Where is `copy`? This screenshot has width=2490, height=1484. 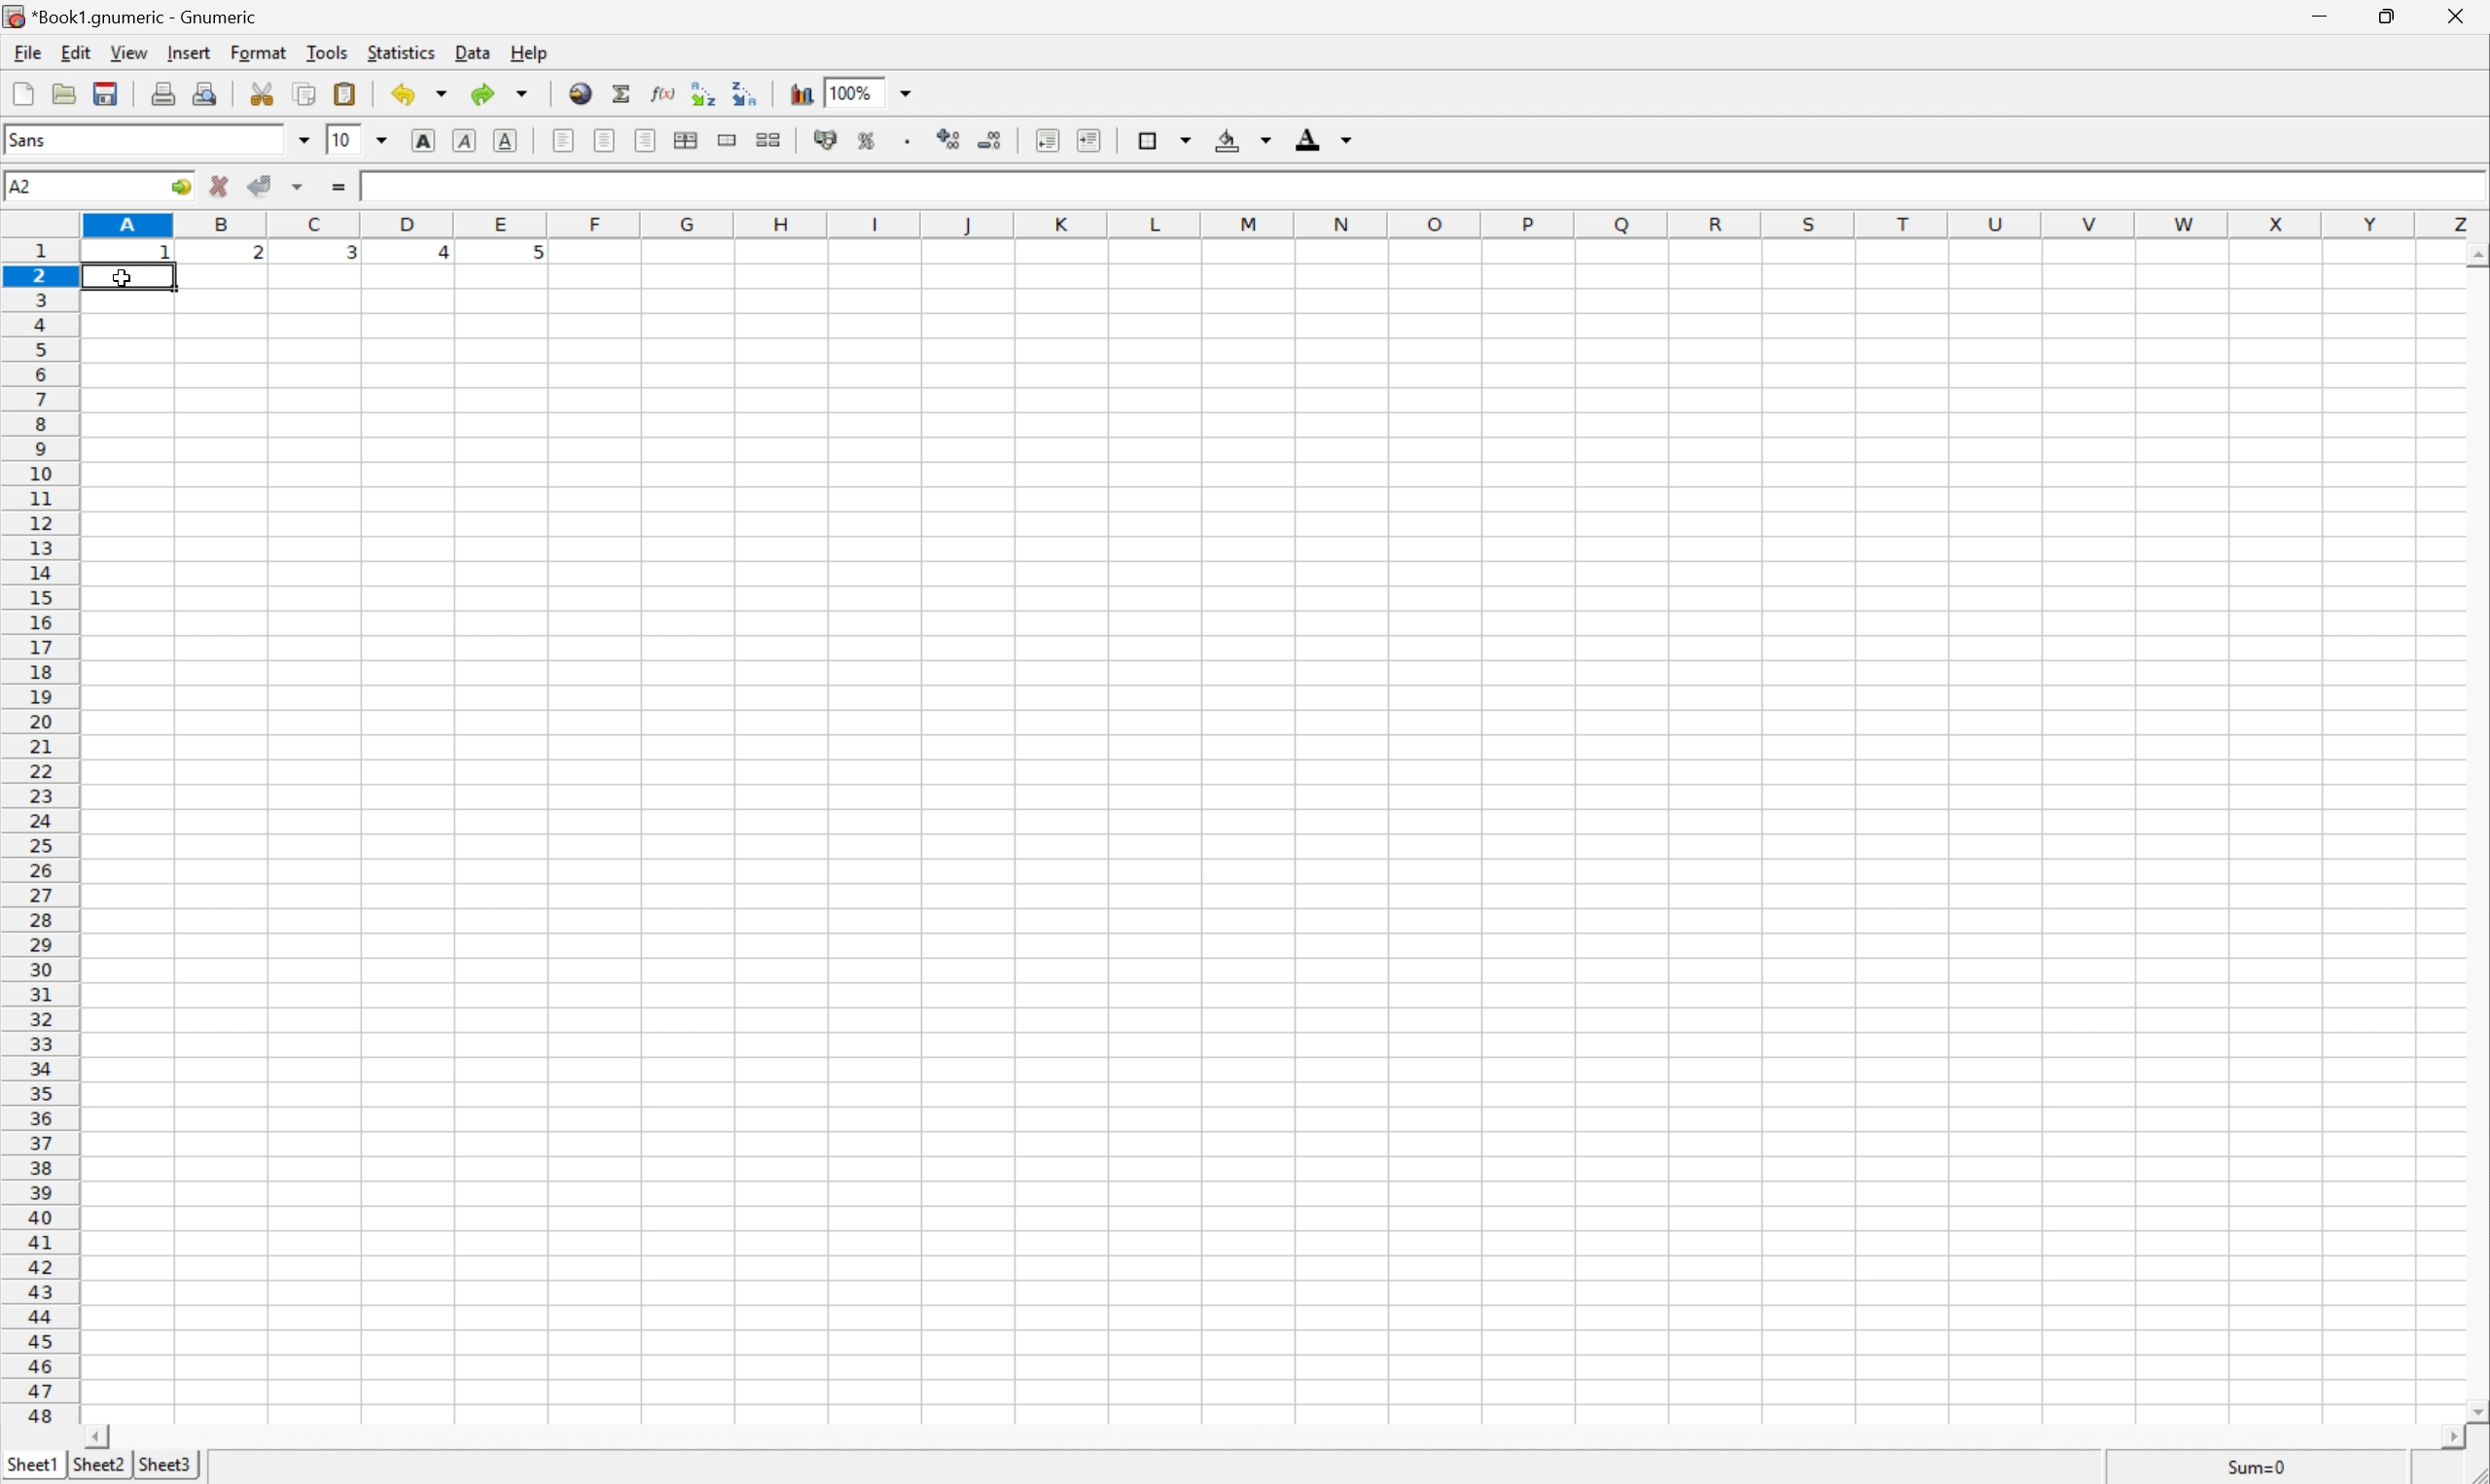
copy is located at coordinates (307, 91).